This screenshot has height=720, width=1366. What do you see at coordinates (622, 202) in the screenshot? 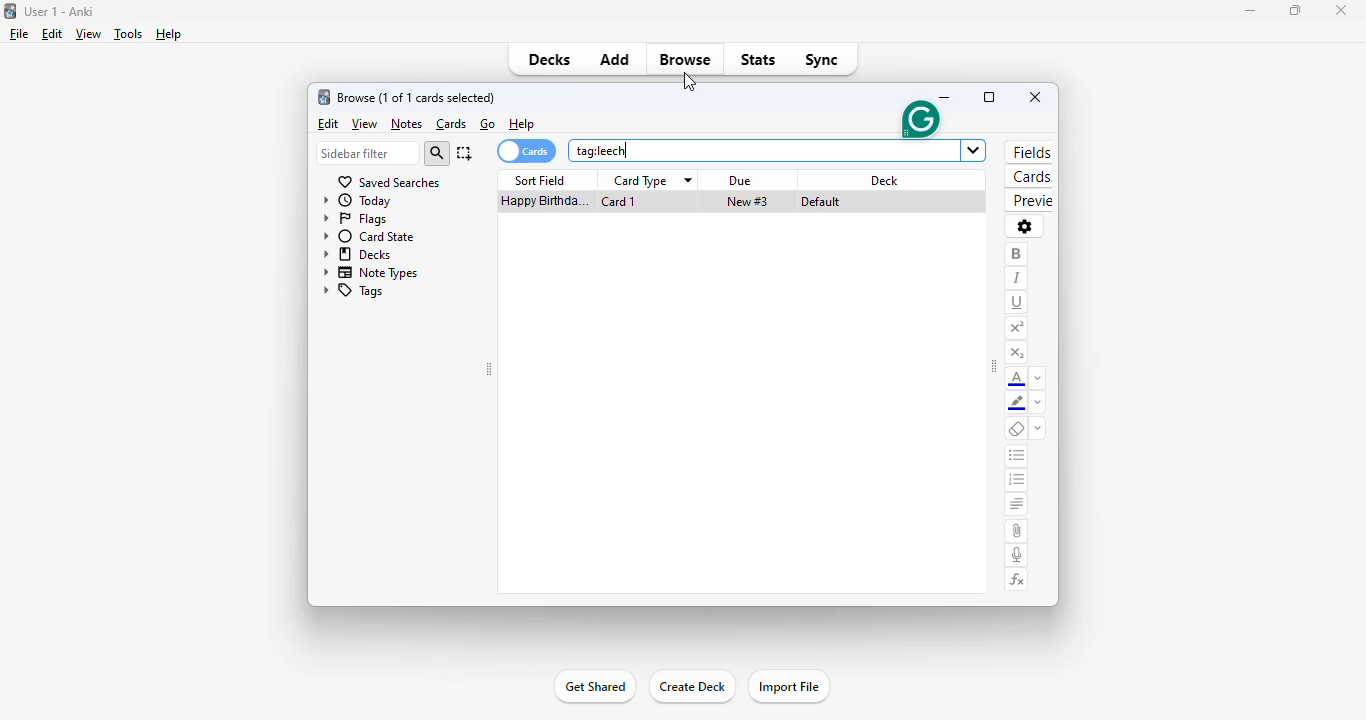
I see `card 1` at bounding box center [622, 202].